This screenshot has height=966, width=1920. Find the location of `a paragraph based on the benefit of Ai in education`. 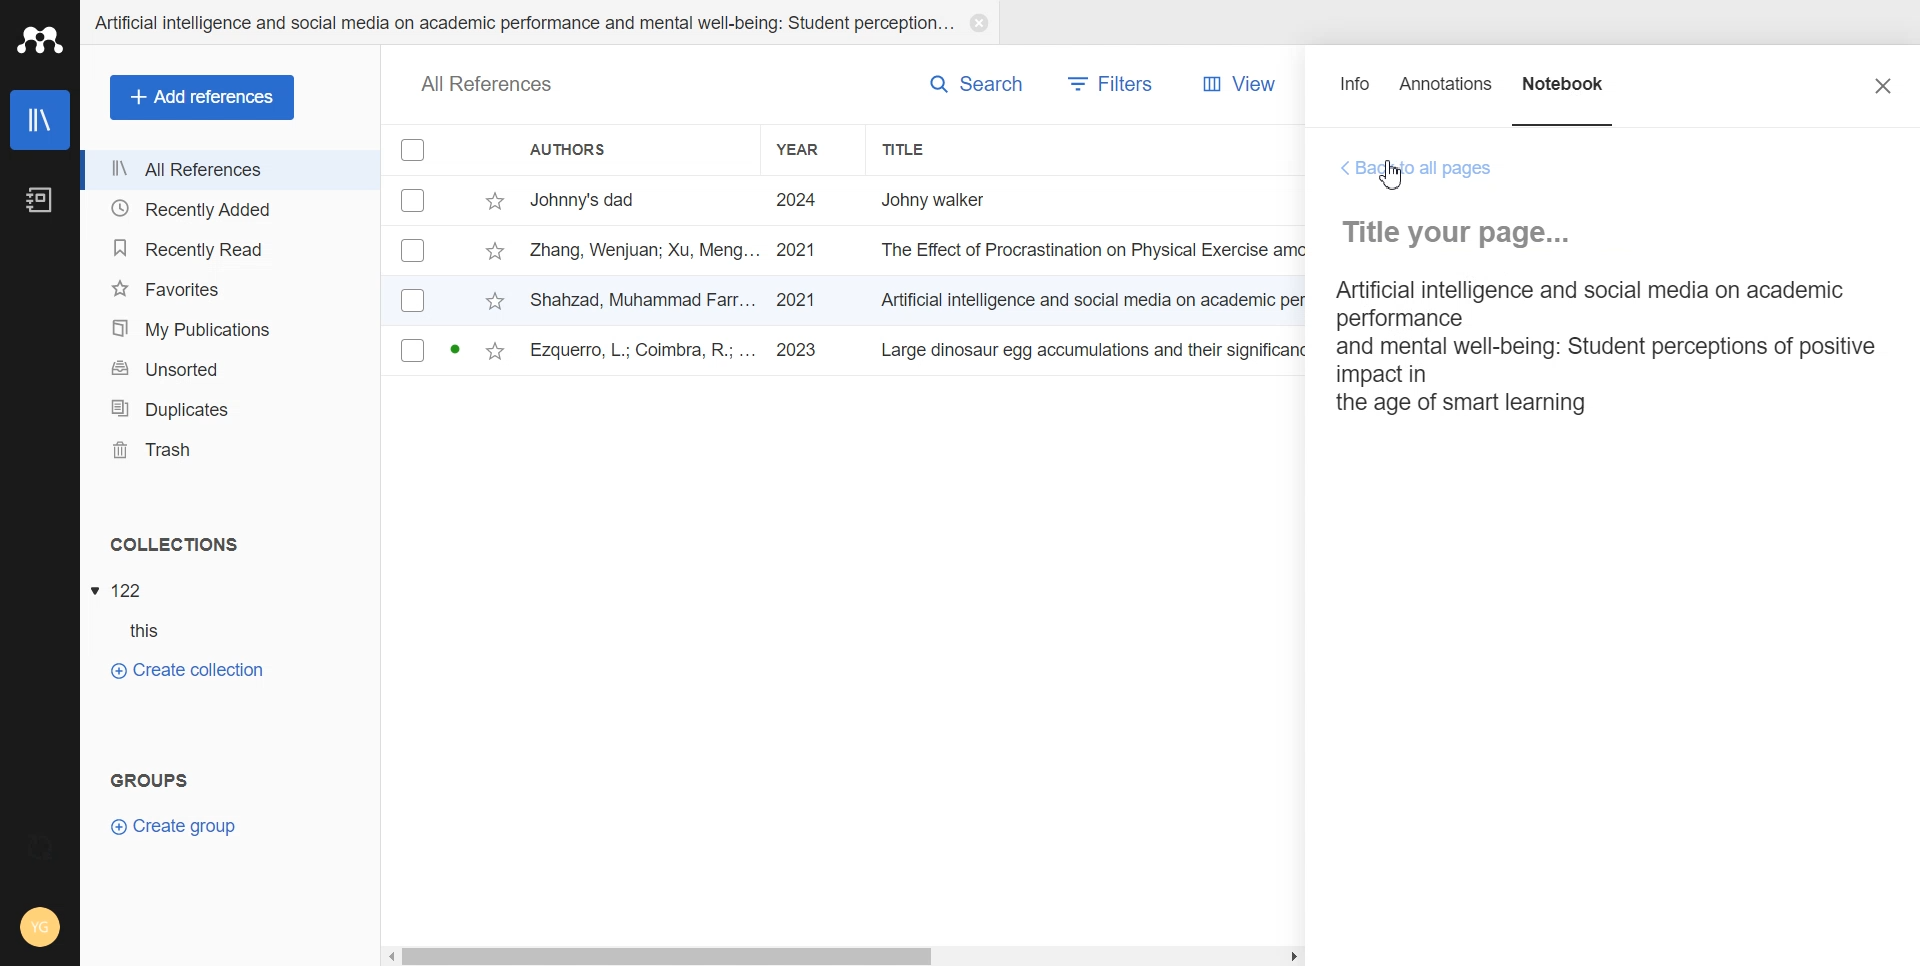

a paragraph based on the benefit of Ai in education is located at coordinates (1600, 347).